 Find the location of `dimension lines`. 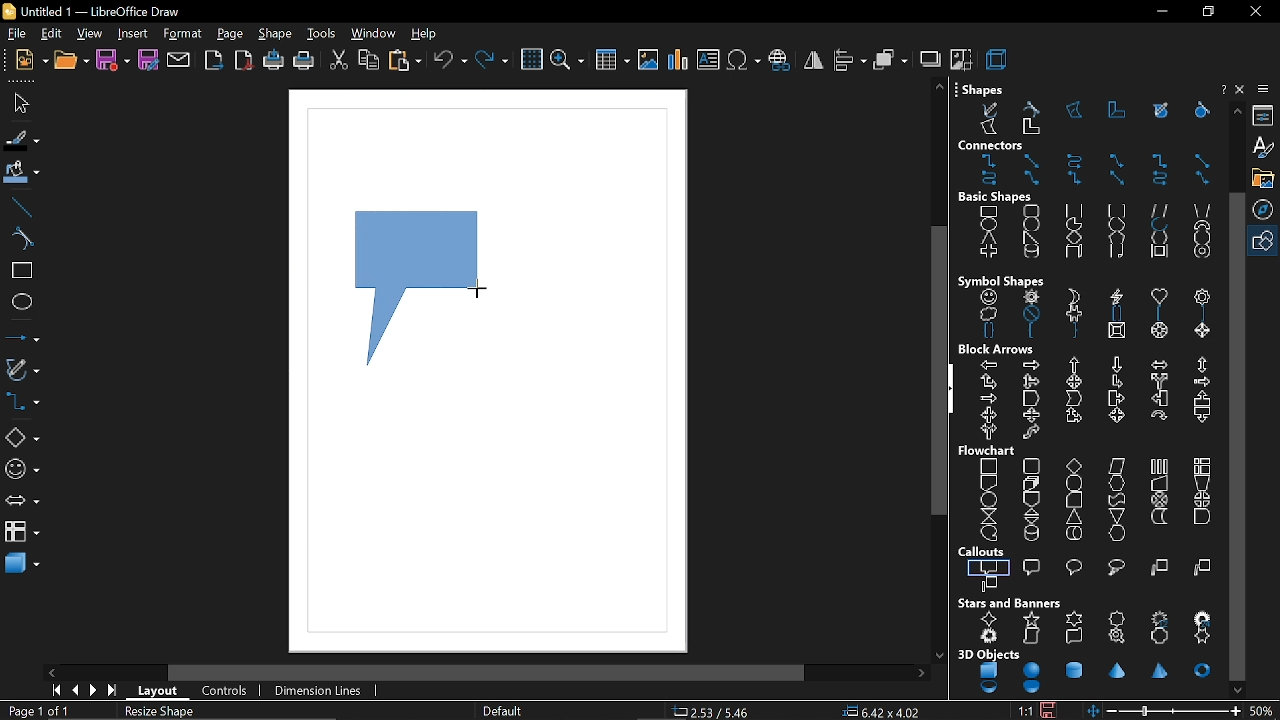

dimension lines is located at coordinates (319, 693).